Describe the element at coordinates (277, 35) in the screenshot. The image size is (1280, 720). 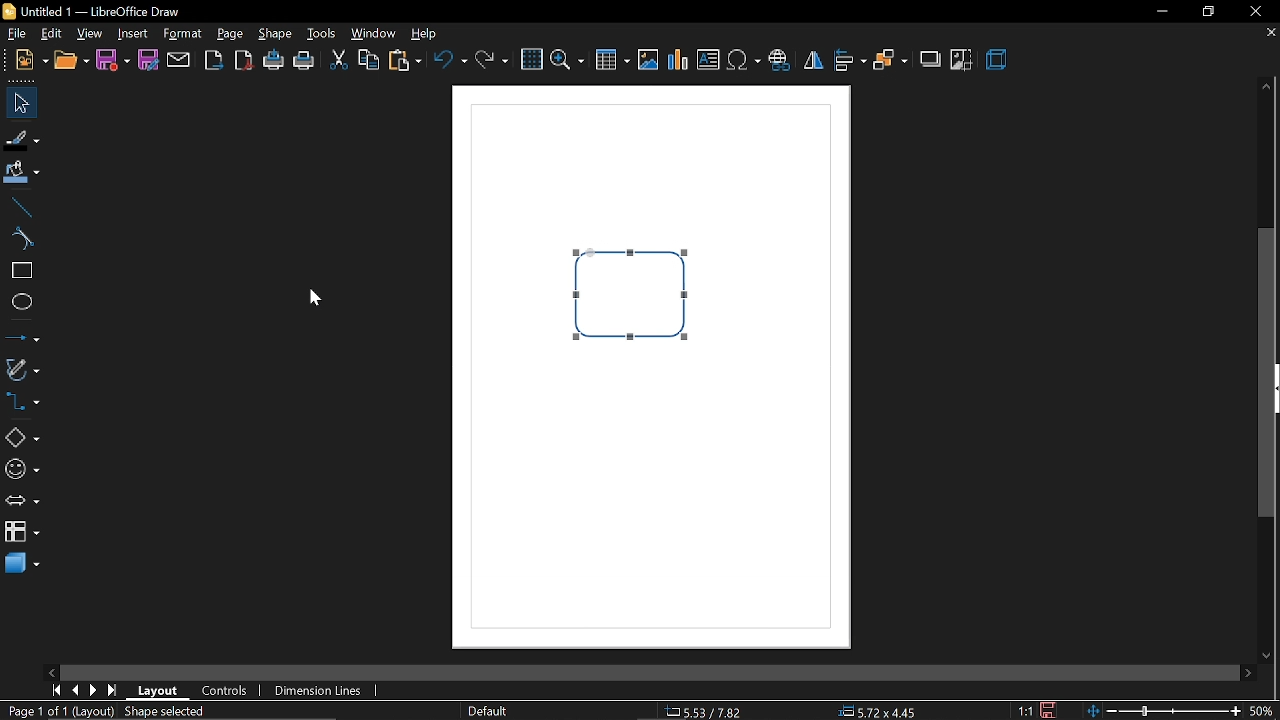
I see `shape` at that location.